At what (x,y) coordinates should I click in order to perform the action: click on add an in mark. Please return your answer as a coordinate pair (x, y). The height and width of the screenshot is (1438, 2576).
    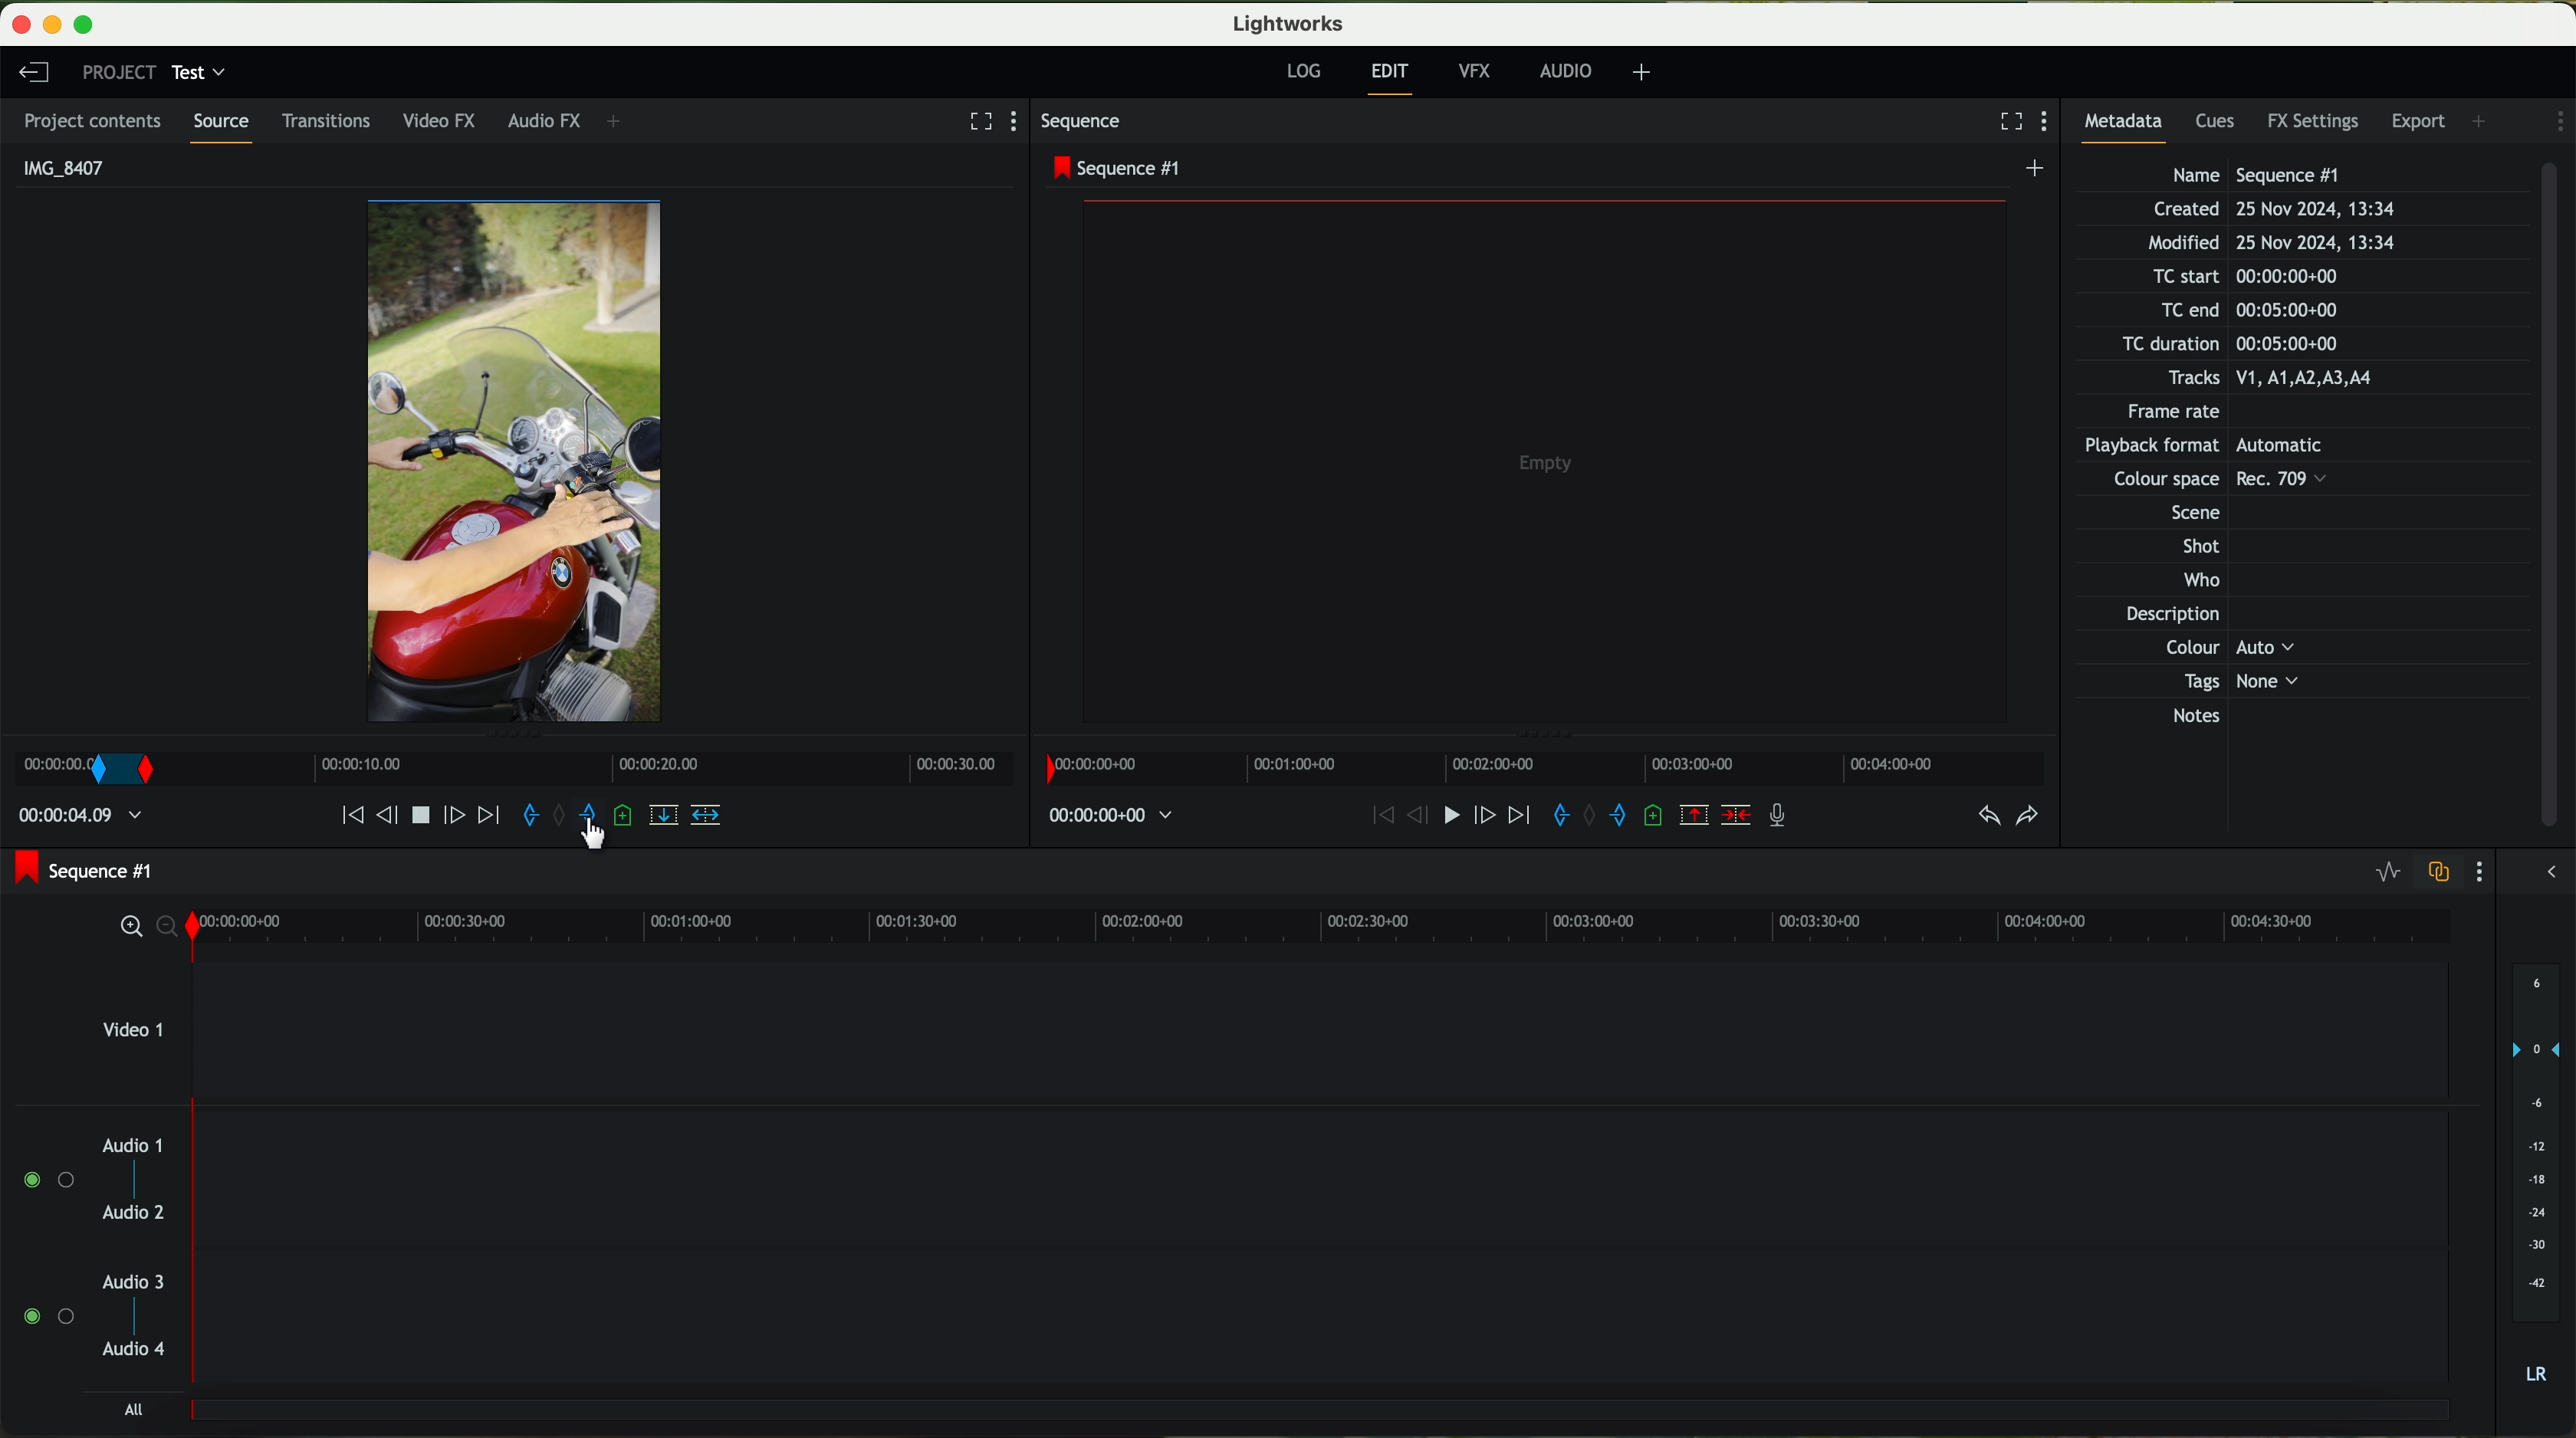
    Looking at the image, I should click on (533, 818).